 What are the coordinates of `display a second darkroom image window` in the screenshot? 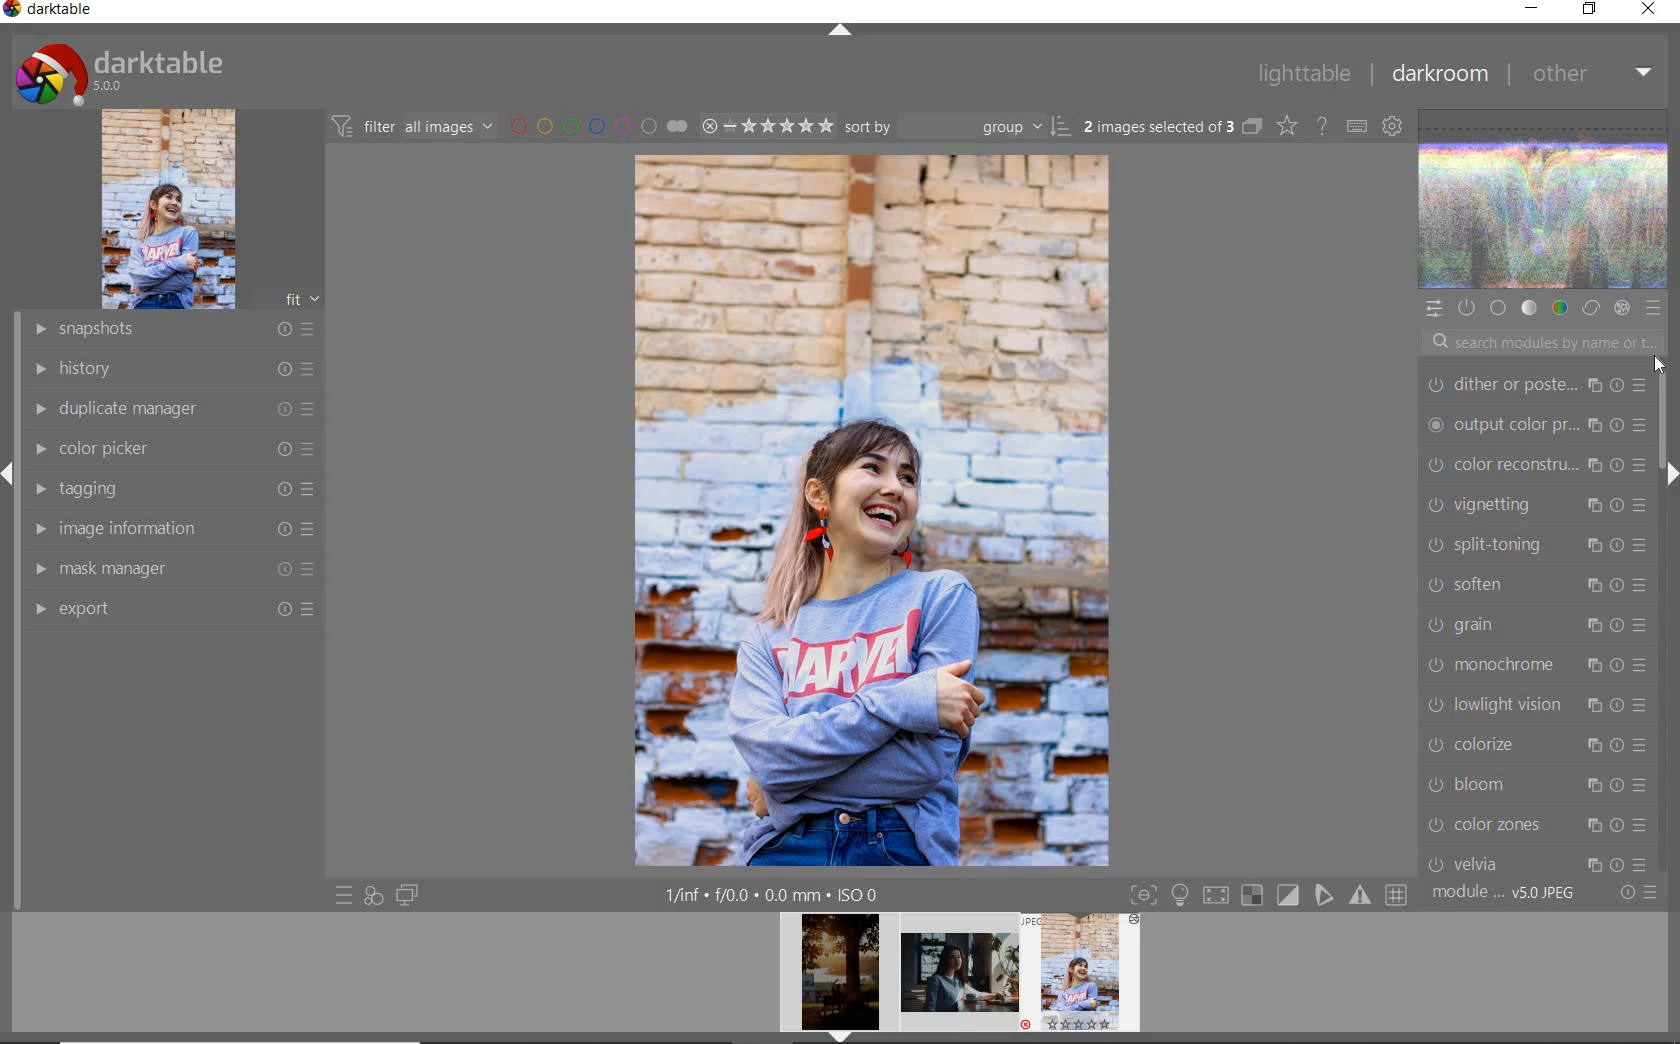 It's located at (408, 895).